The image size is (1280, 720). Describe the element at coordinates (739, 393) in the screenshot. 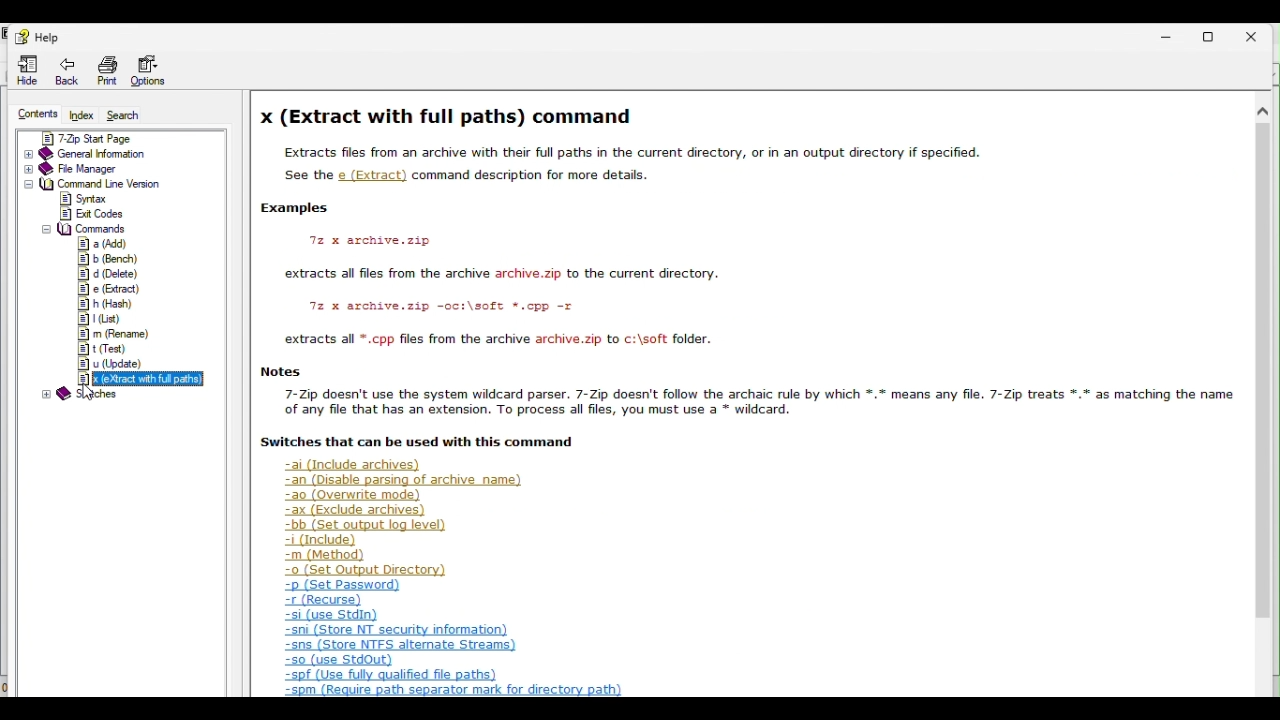

I see `Notes
7-Zip doesn't use the system wildcard parser. 7-Zip doesn't follow the archaic rule by which =.= means any file. 7-Zip treats *.* as matching the name
of any file that has an extension. To process all files, you must use a * wildcard.` at that location.